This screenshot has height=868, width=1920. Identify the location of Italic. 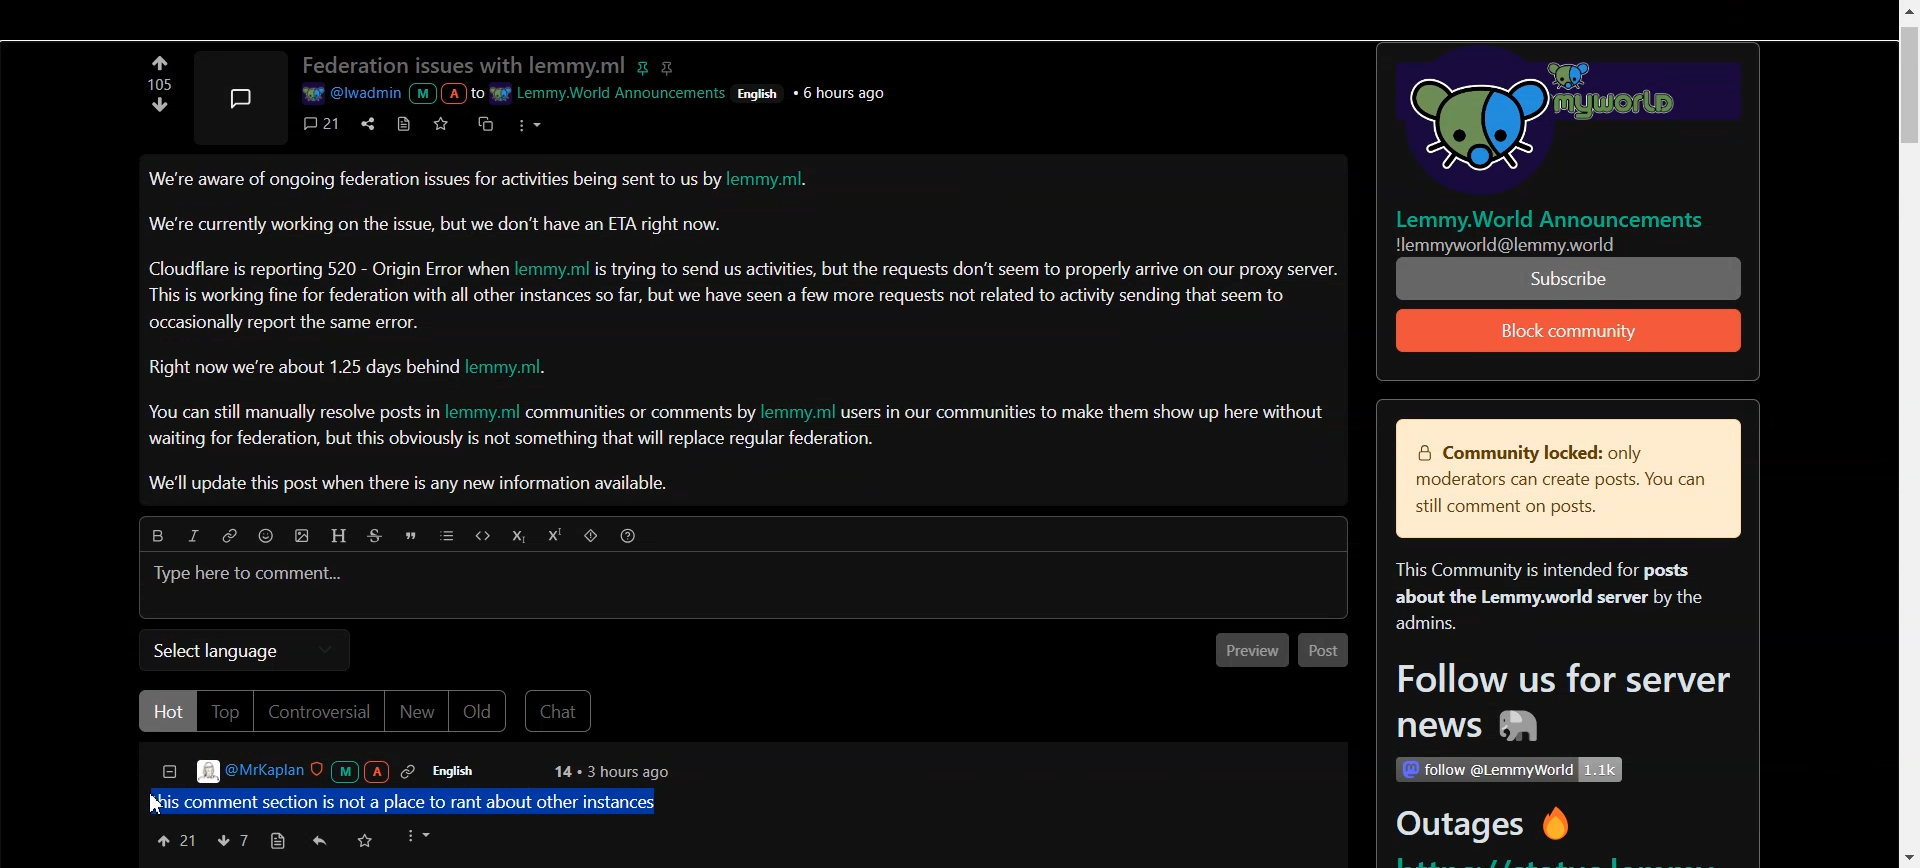
(192, 535).